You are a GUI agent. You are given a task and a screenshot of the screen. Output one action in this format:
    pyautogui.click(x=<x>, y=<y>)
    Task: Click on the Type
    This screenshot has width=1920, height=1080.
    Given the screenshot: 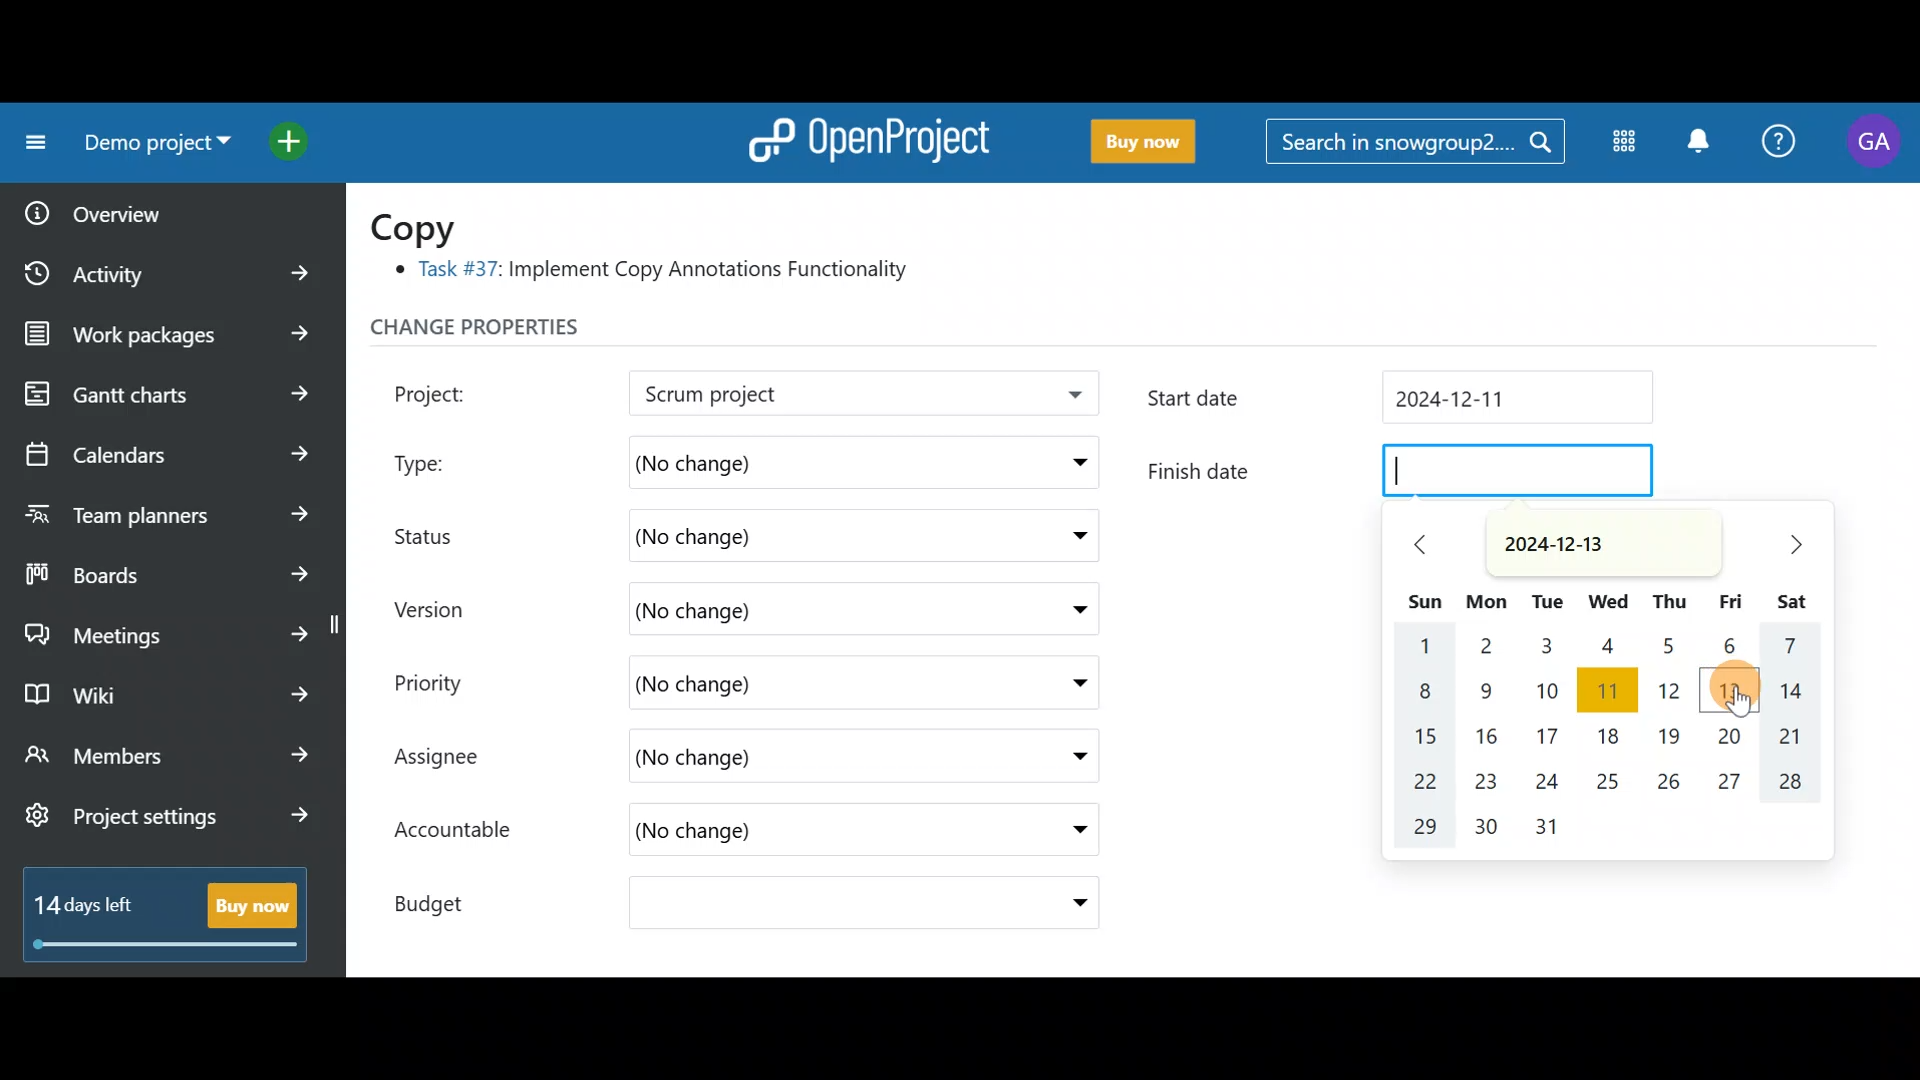 What is the action you would take?
    pyautogui.click(x=442, y=458)
    